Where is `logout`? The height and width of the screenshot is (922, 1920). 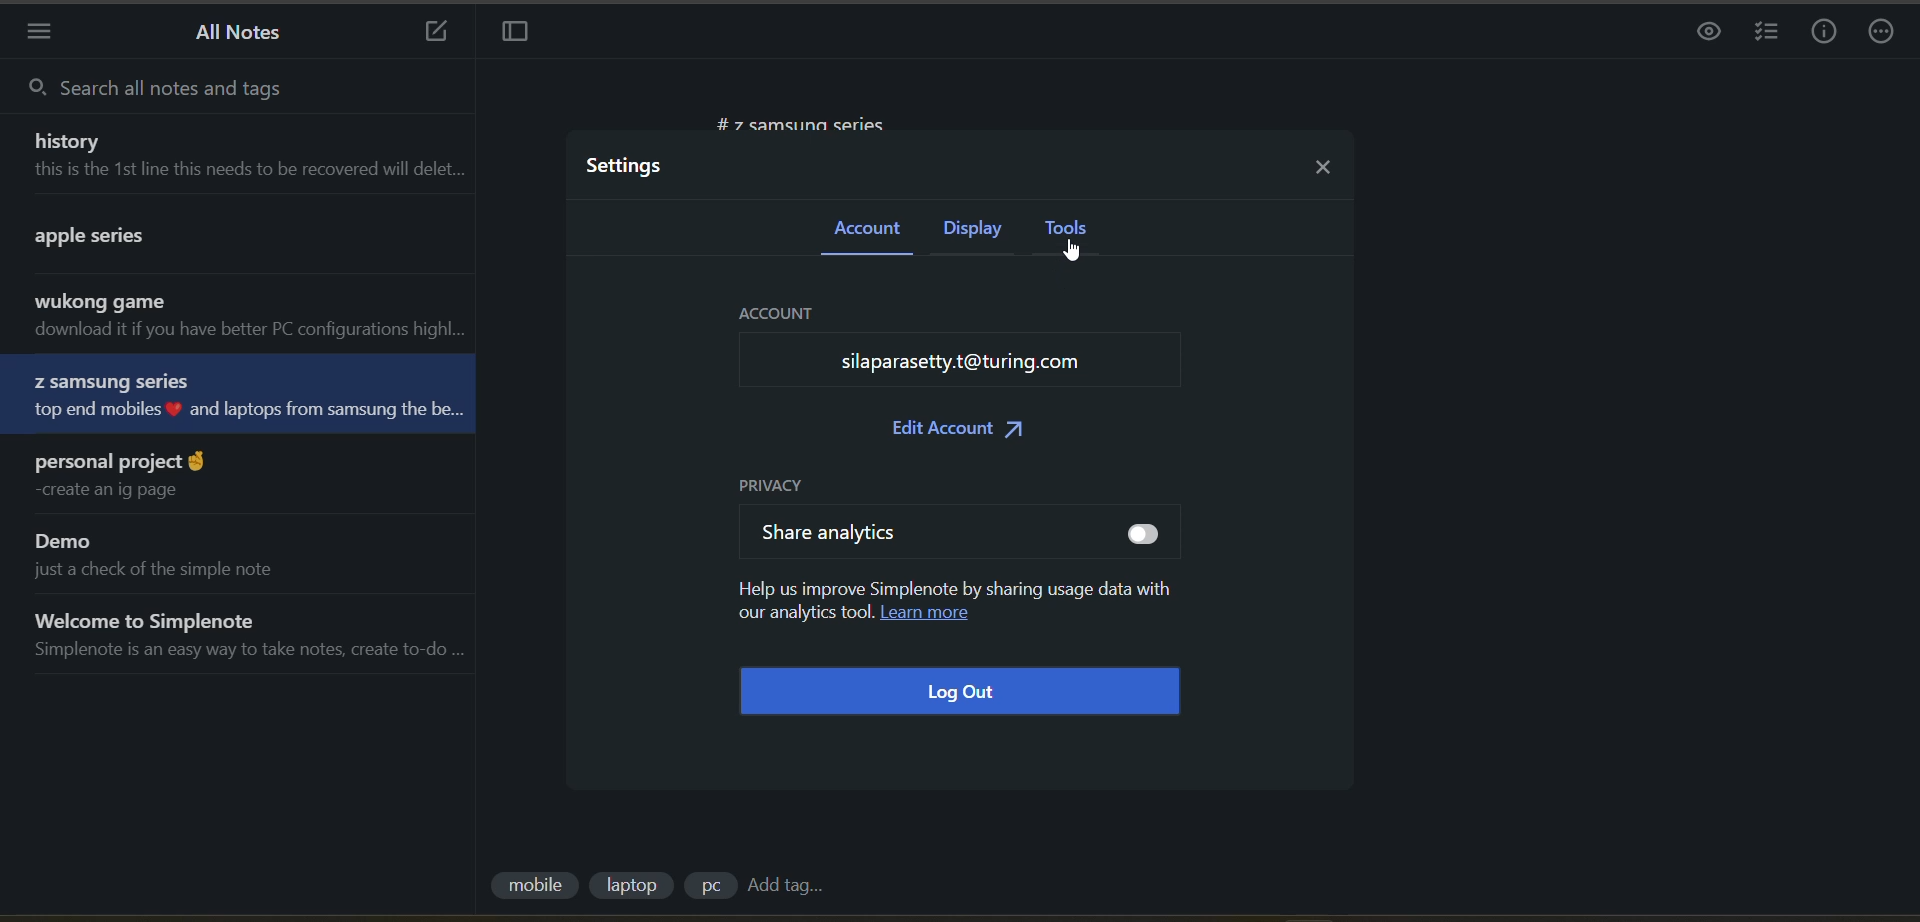
logout is located at coordinates (967, 694).